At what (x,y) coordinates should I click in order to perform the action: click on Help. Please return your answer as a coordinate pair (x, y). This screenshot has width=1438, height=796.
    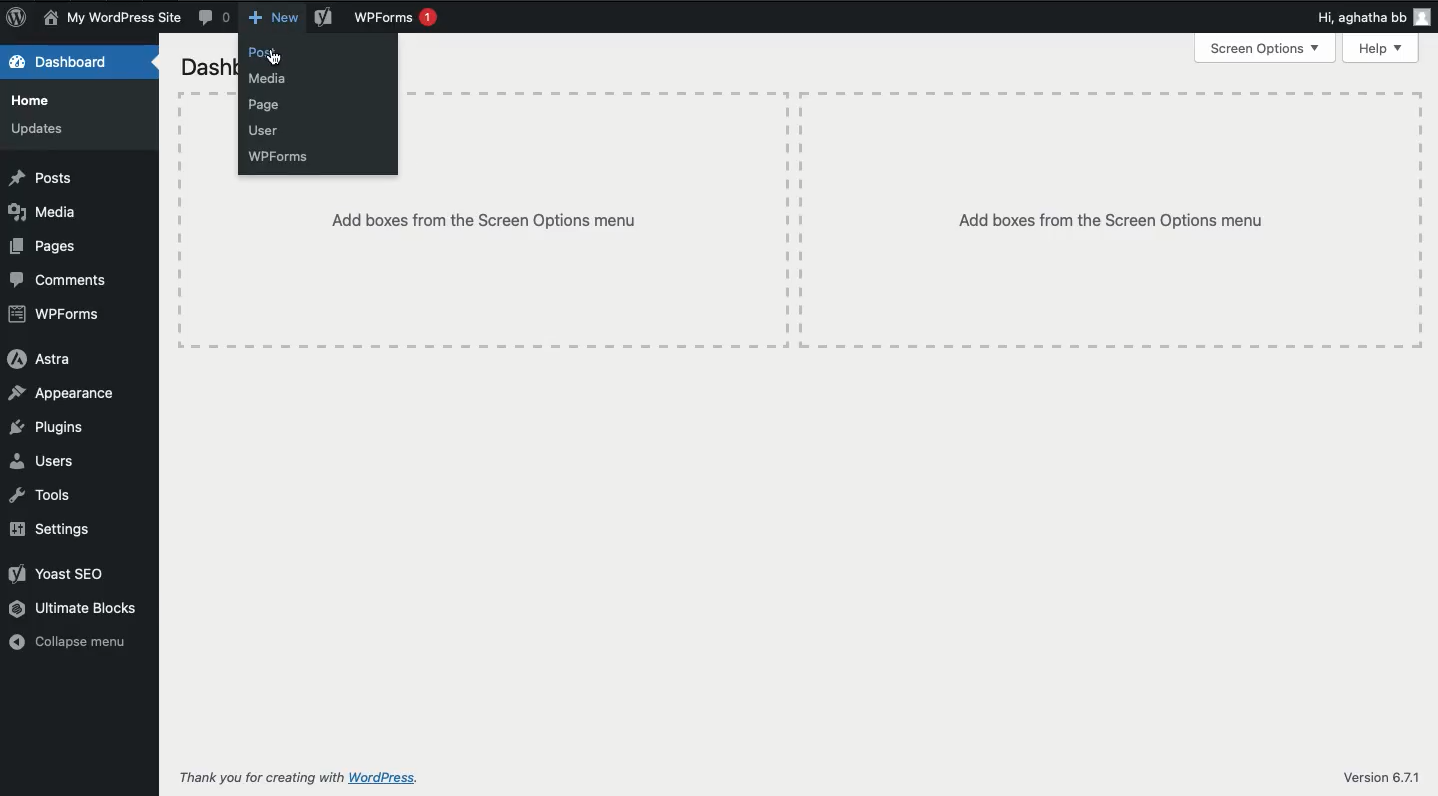
    Looking at the image, I should click on (1381, 49).